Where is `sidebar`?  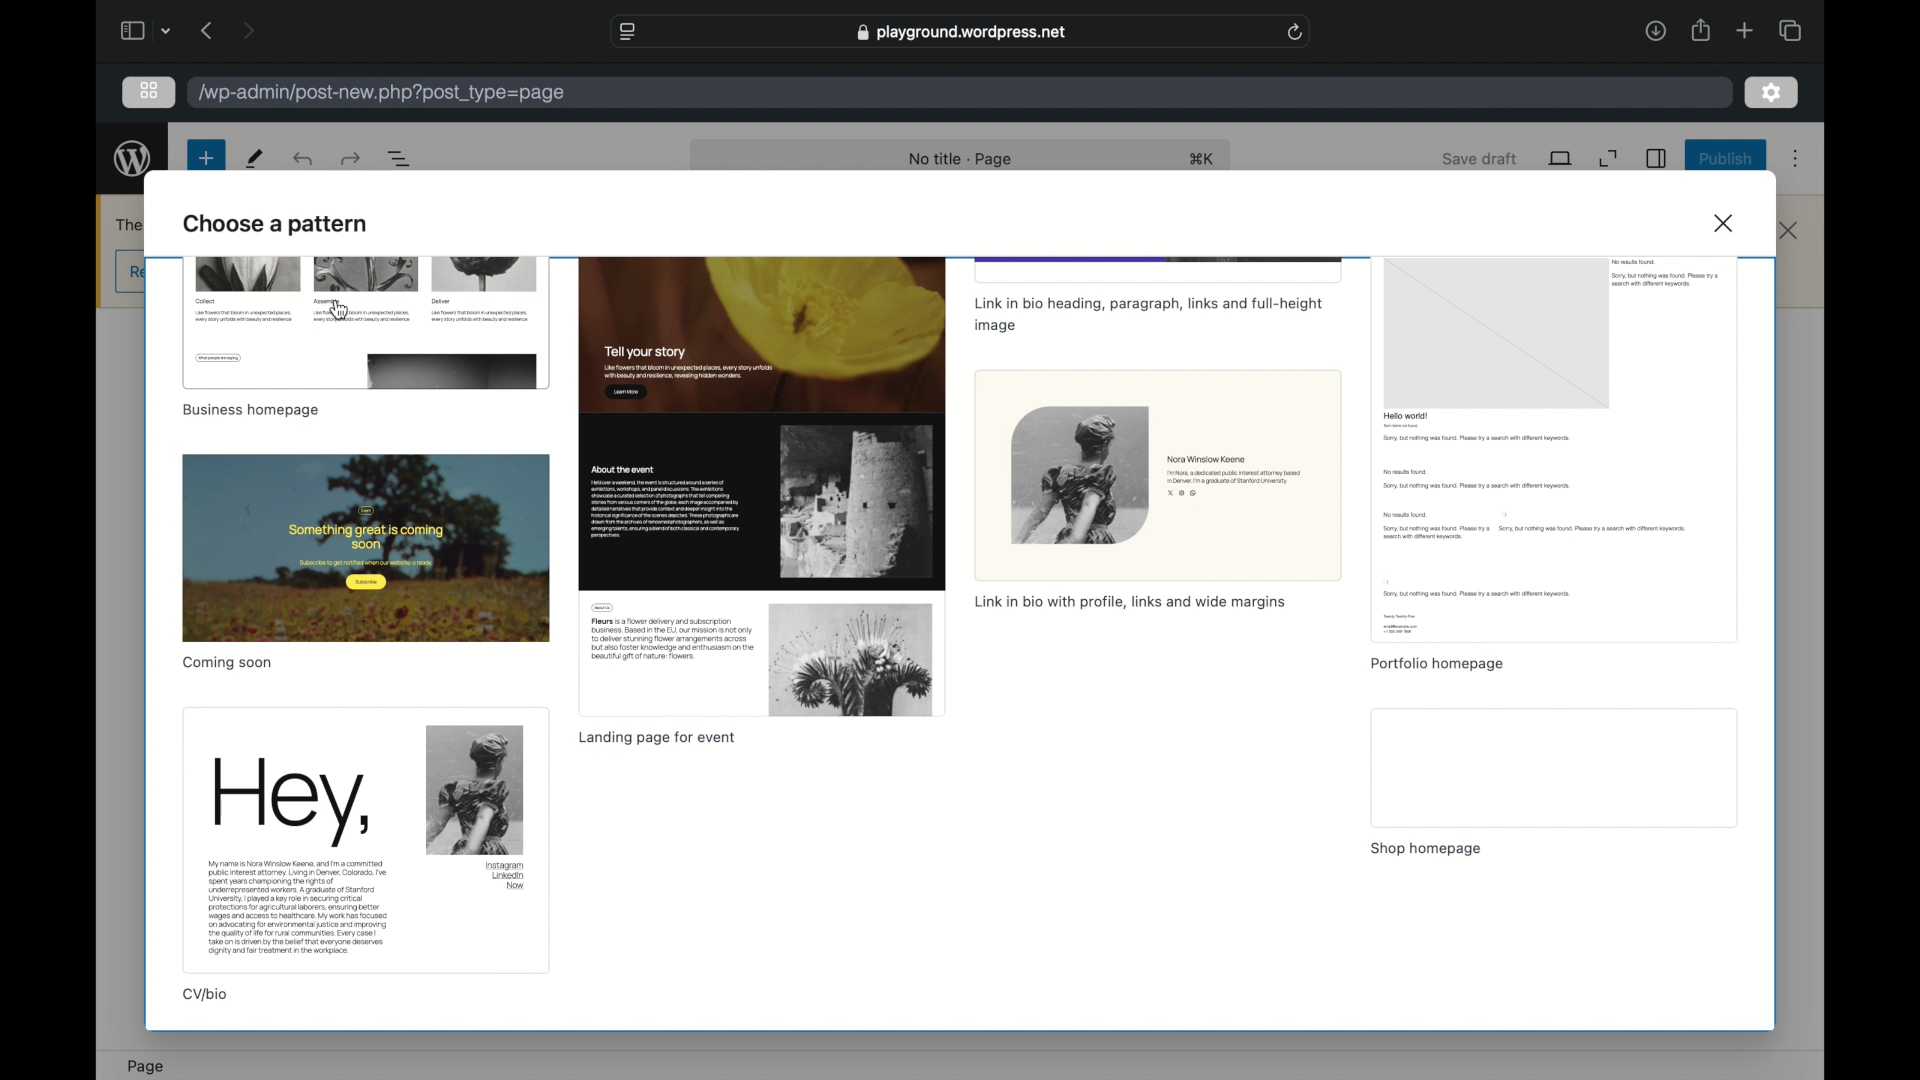
sidebar is located at coordinates (130, 30).